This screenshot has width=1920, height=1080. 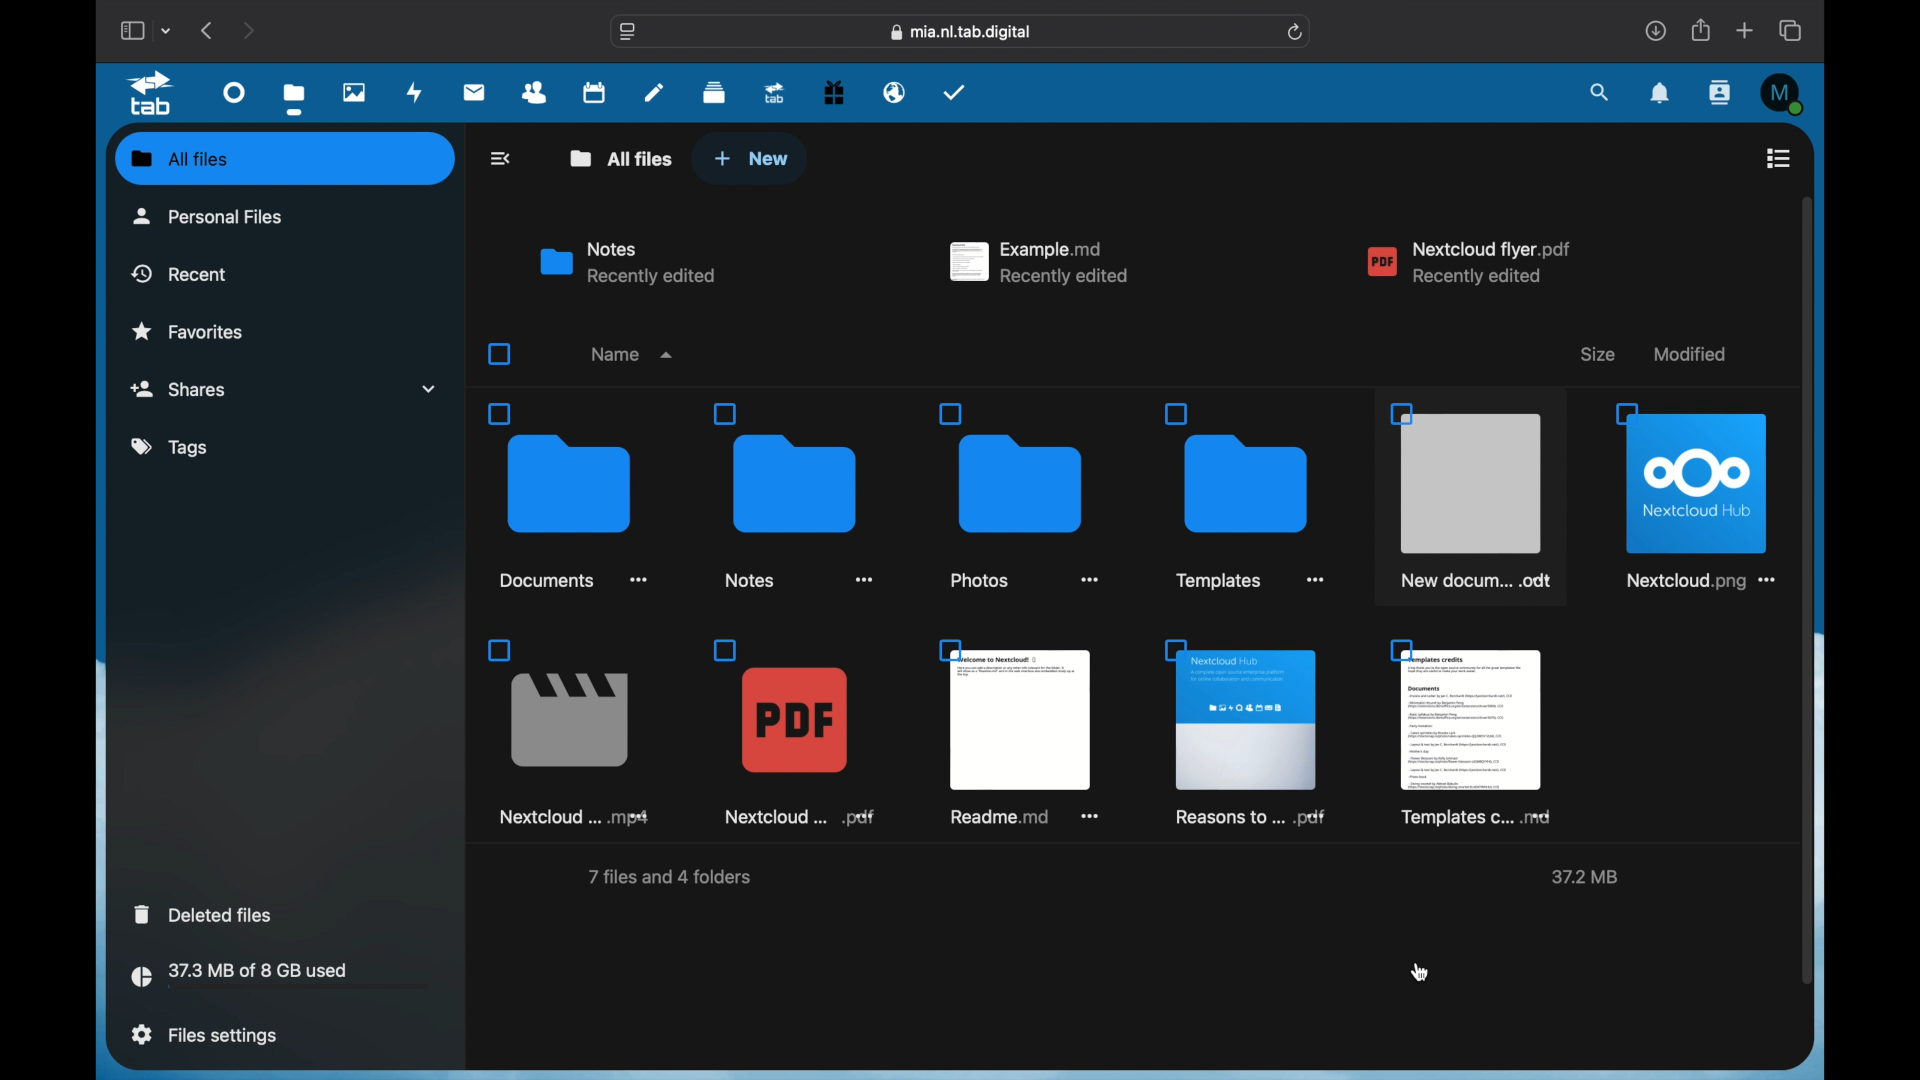 I want to click on file, so click(x=1022, y=735).